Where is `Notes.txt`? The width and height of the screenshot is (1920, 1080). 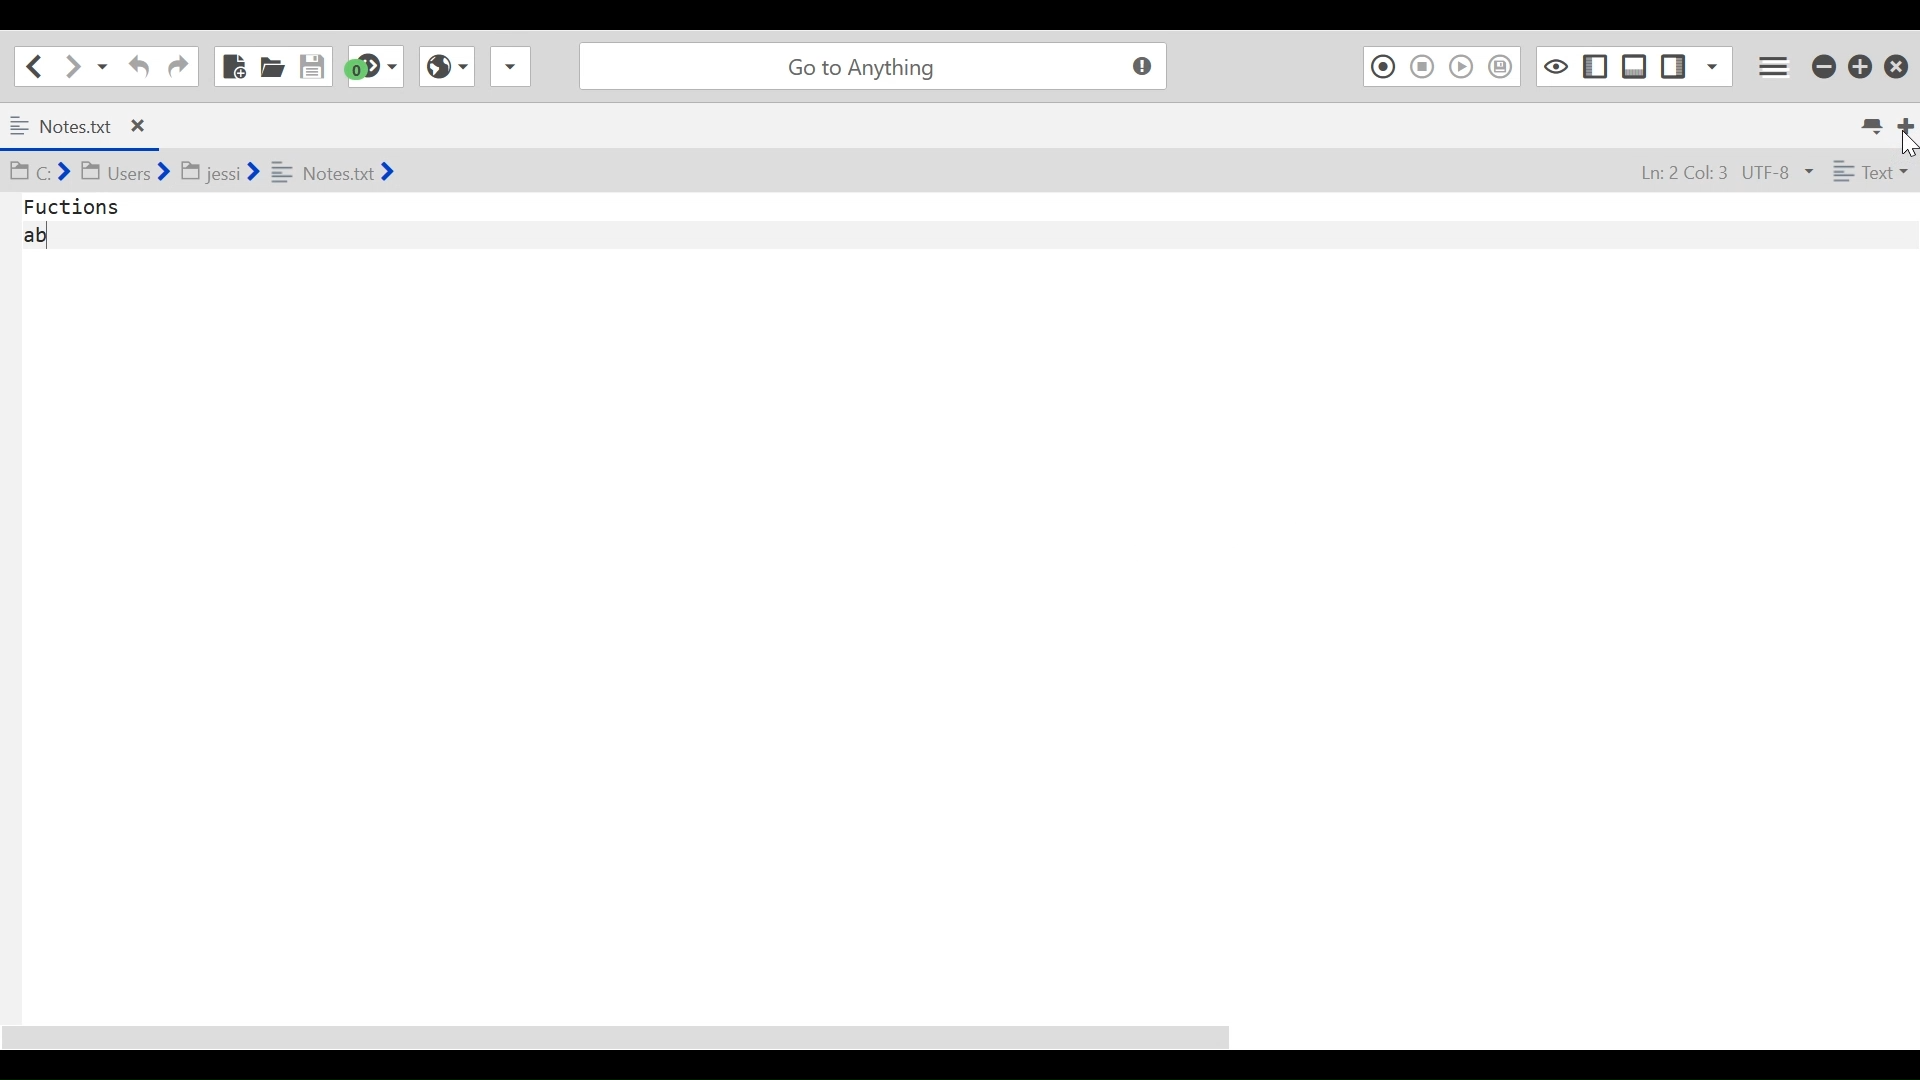 Notes.txt is located at coordinates (79, 126).